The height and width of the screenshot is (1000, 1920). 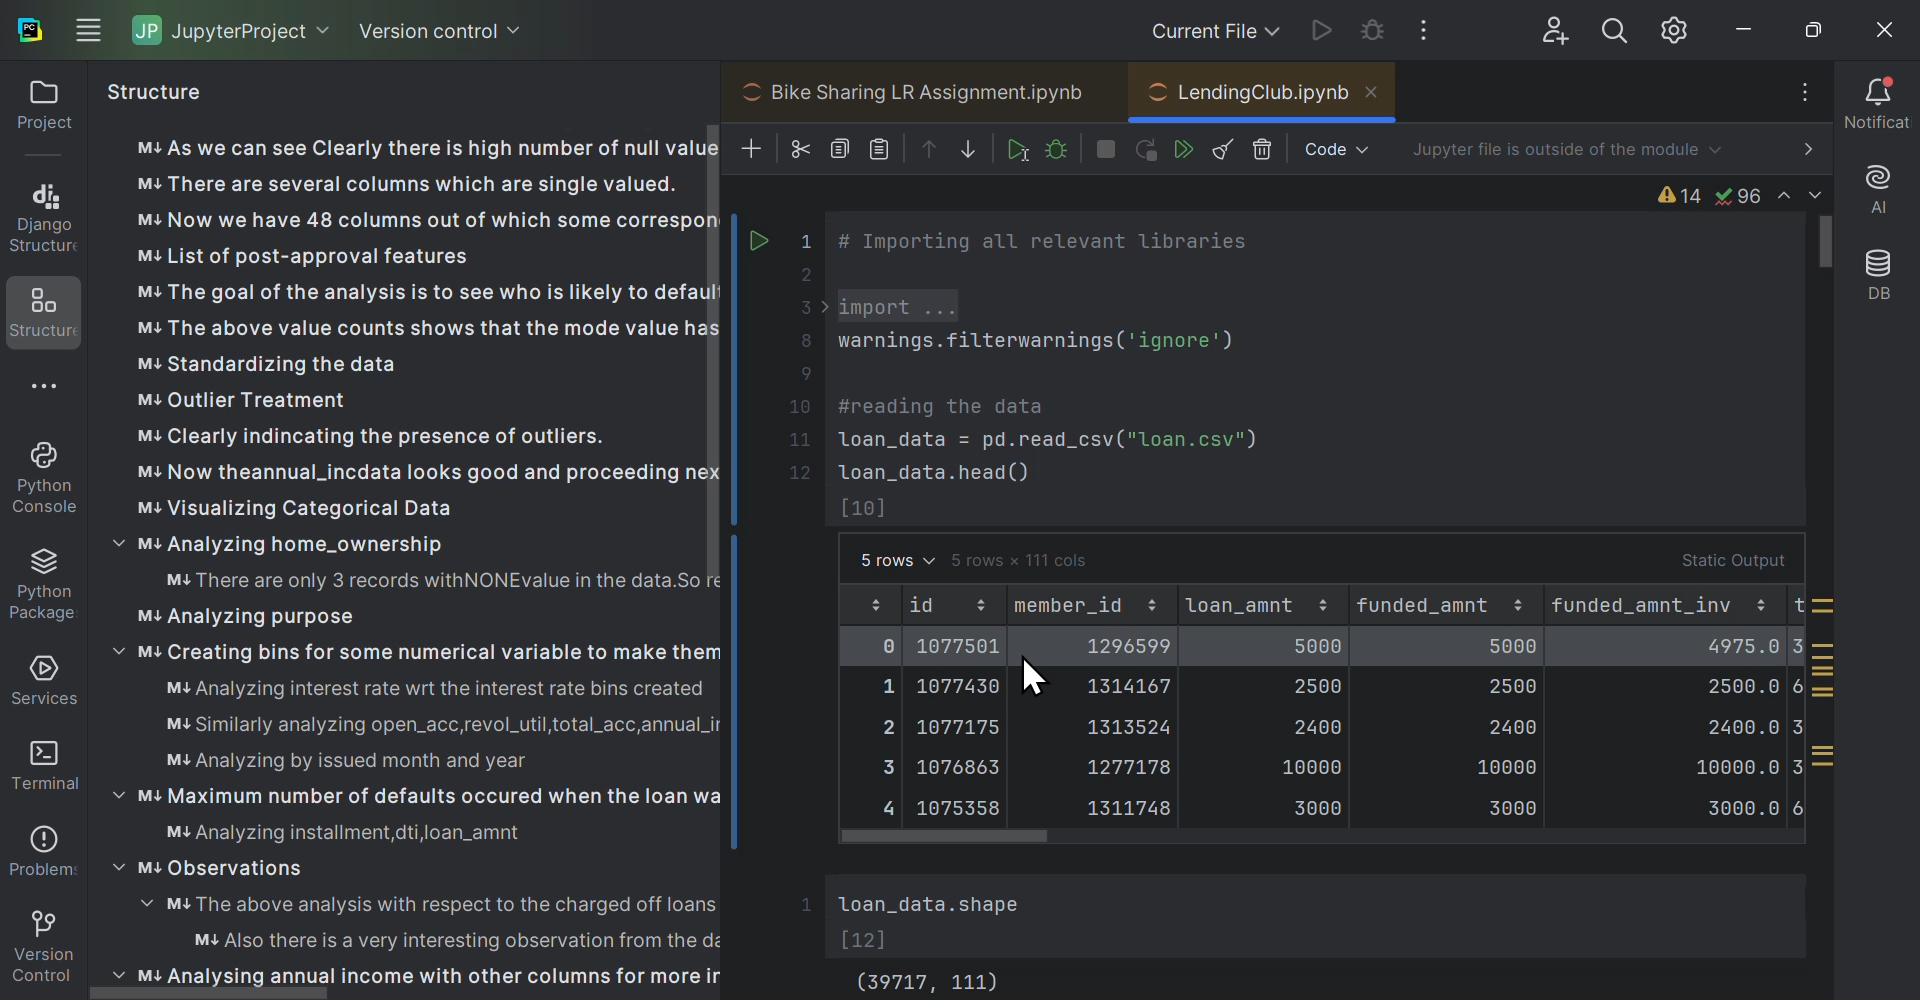 I want to click on More options of Windows, so click(x=1431, y=32).